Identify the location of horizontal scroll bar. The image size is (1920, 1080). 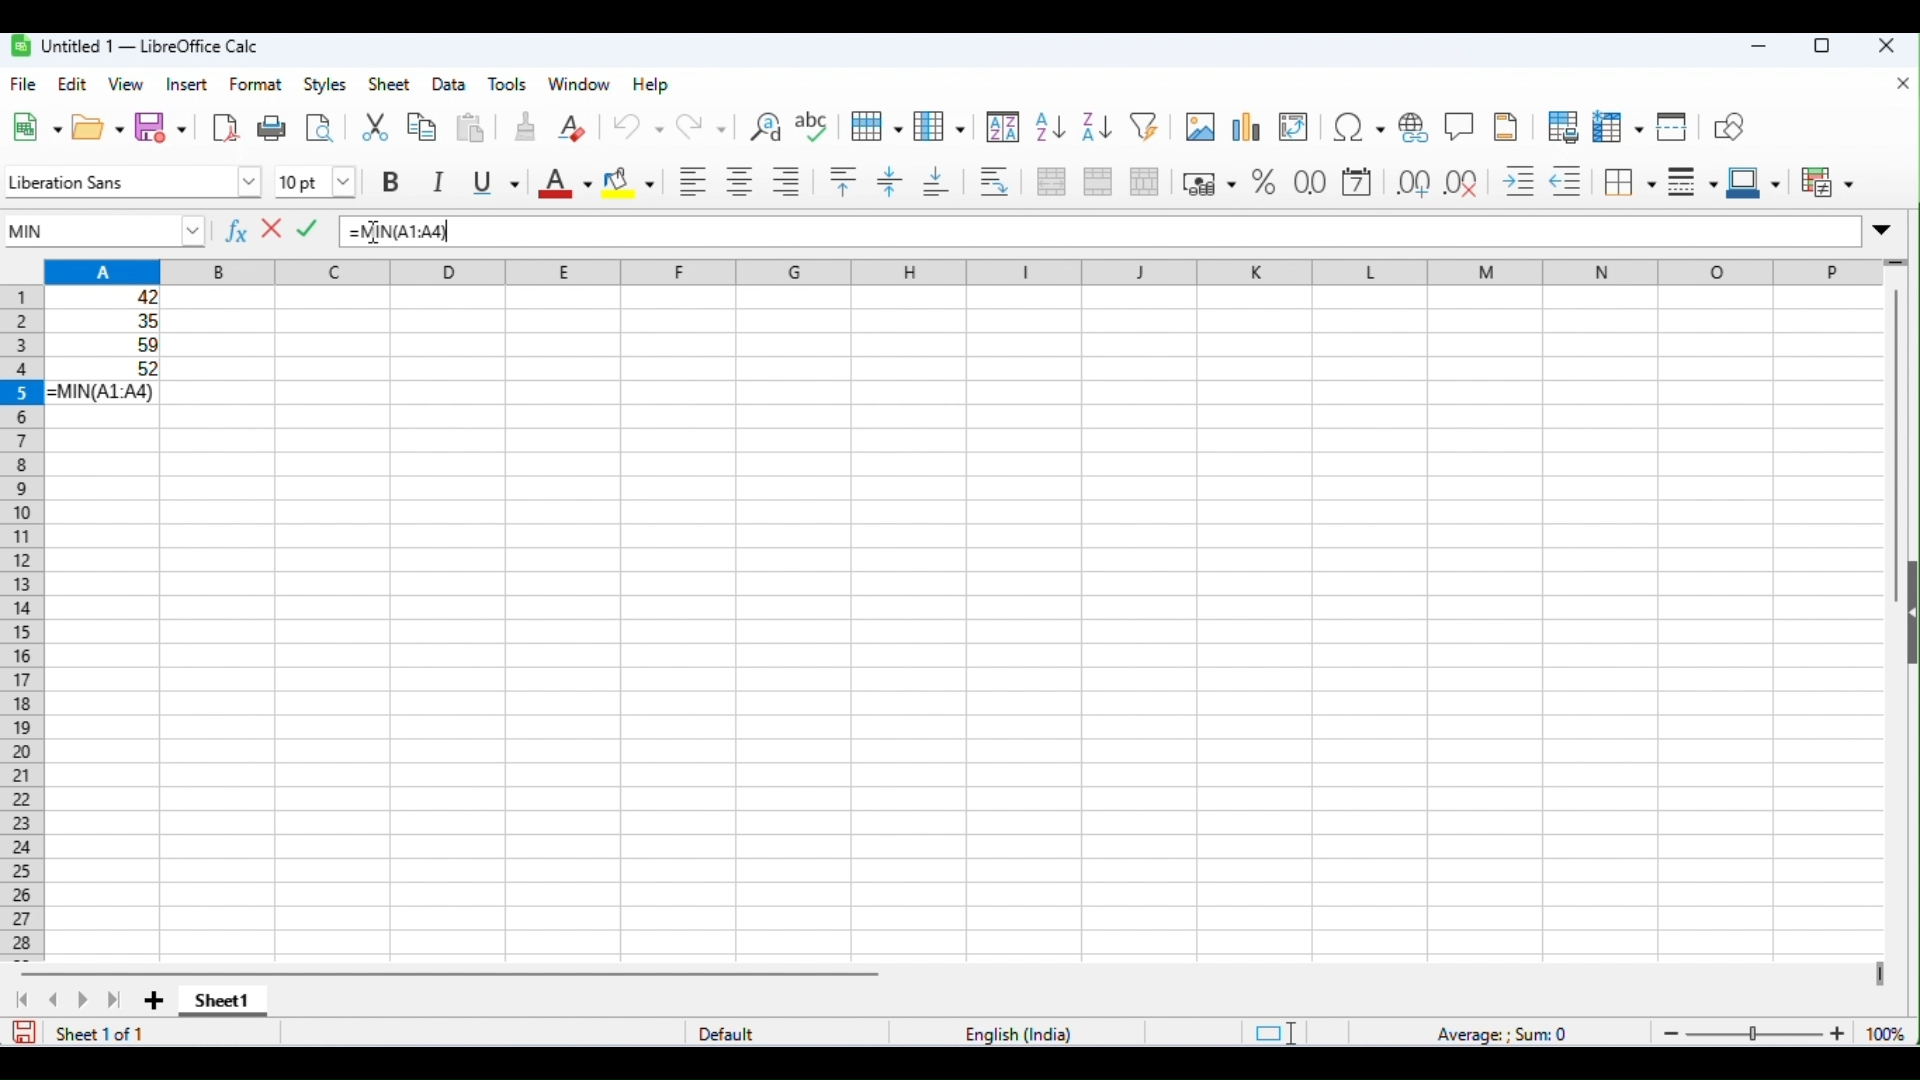
(456, 974).